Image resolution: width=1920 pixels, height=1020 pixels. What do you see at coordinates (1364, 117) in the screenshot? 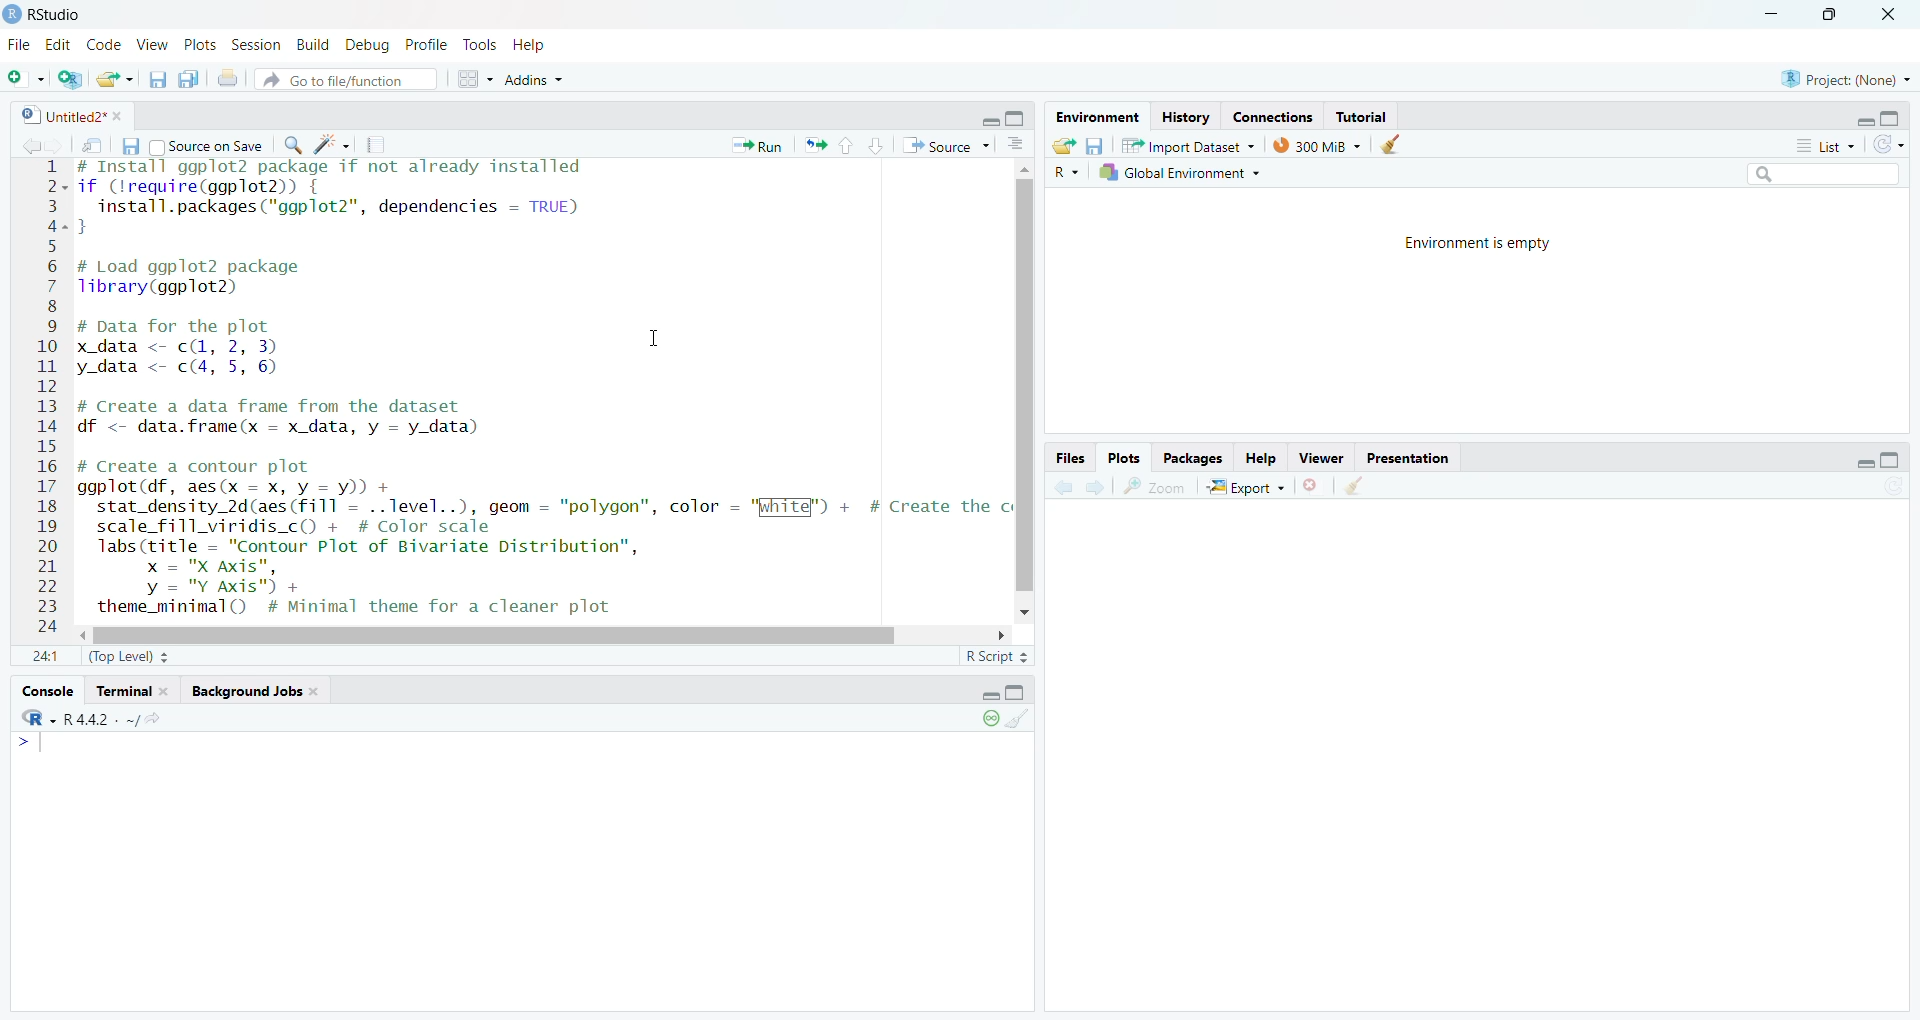
I see `Tutorial` at bounding box center [1364, 117].